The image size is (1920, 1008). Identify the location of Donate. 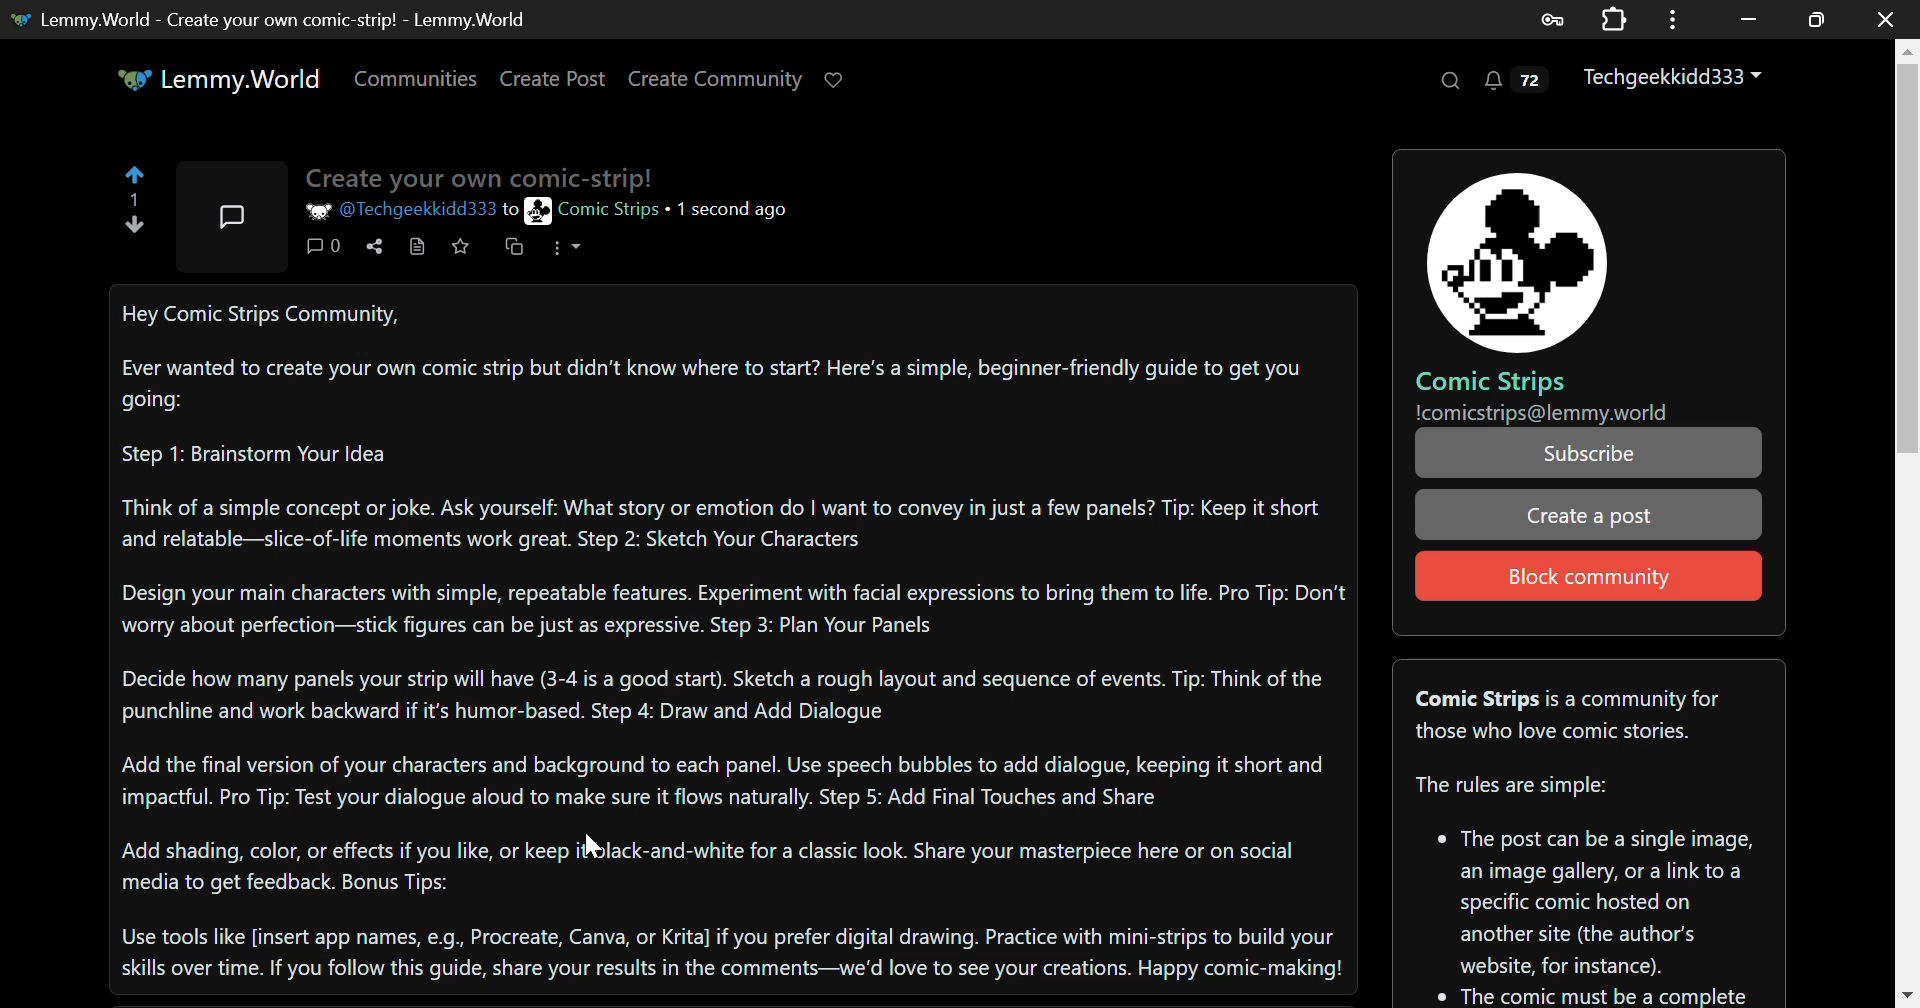
(840, 78).